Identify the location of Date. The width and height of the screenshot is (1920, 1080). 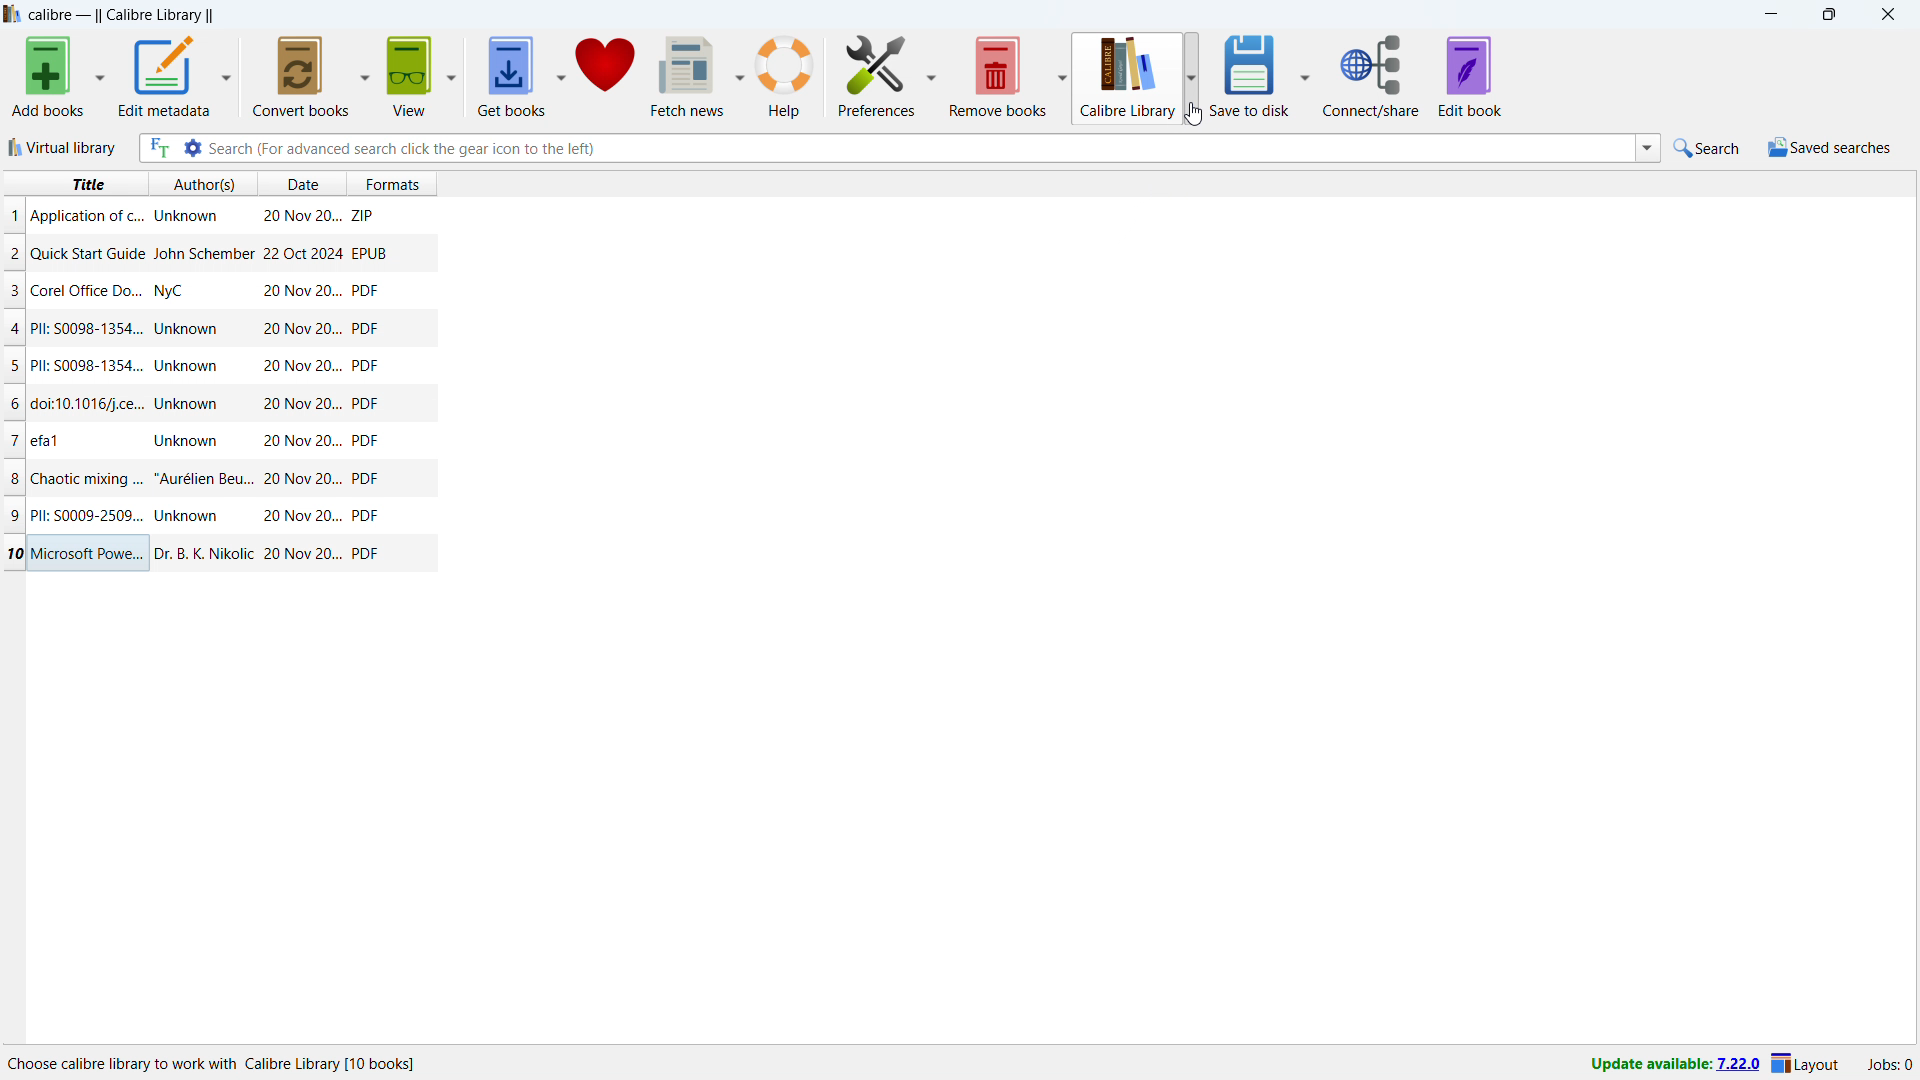
(303, 555).